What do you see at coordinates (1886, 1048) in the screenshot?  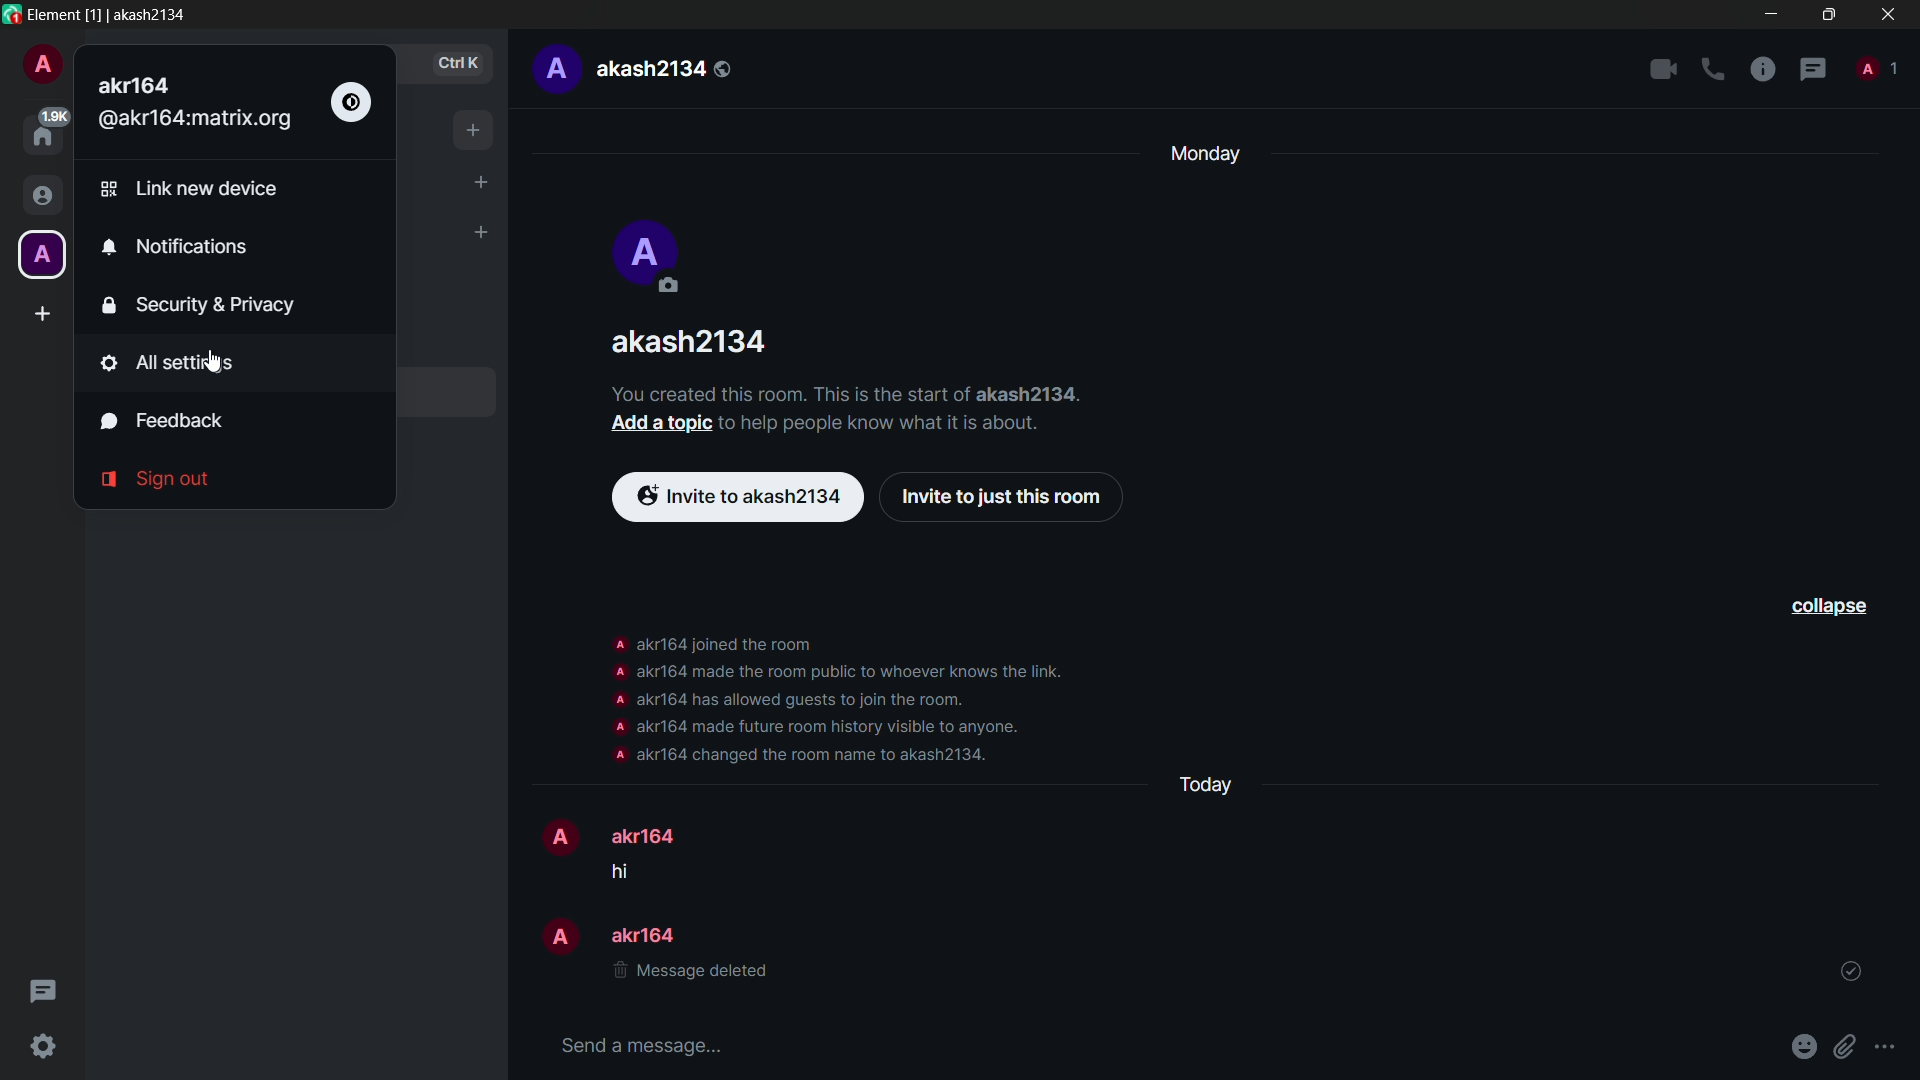 I see `more options` at bounding box center [1886, 1048].